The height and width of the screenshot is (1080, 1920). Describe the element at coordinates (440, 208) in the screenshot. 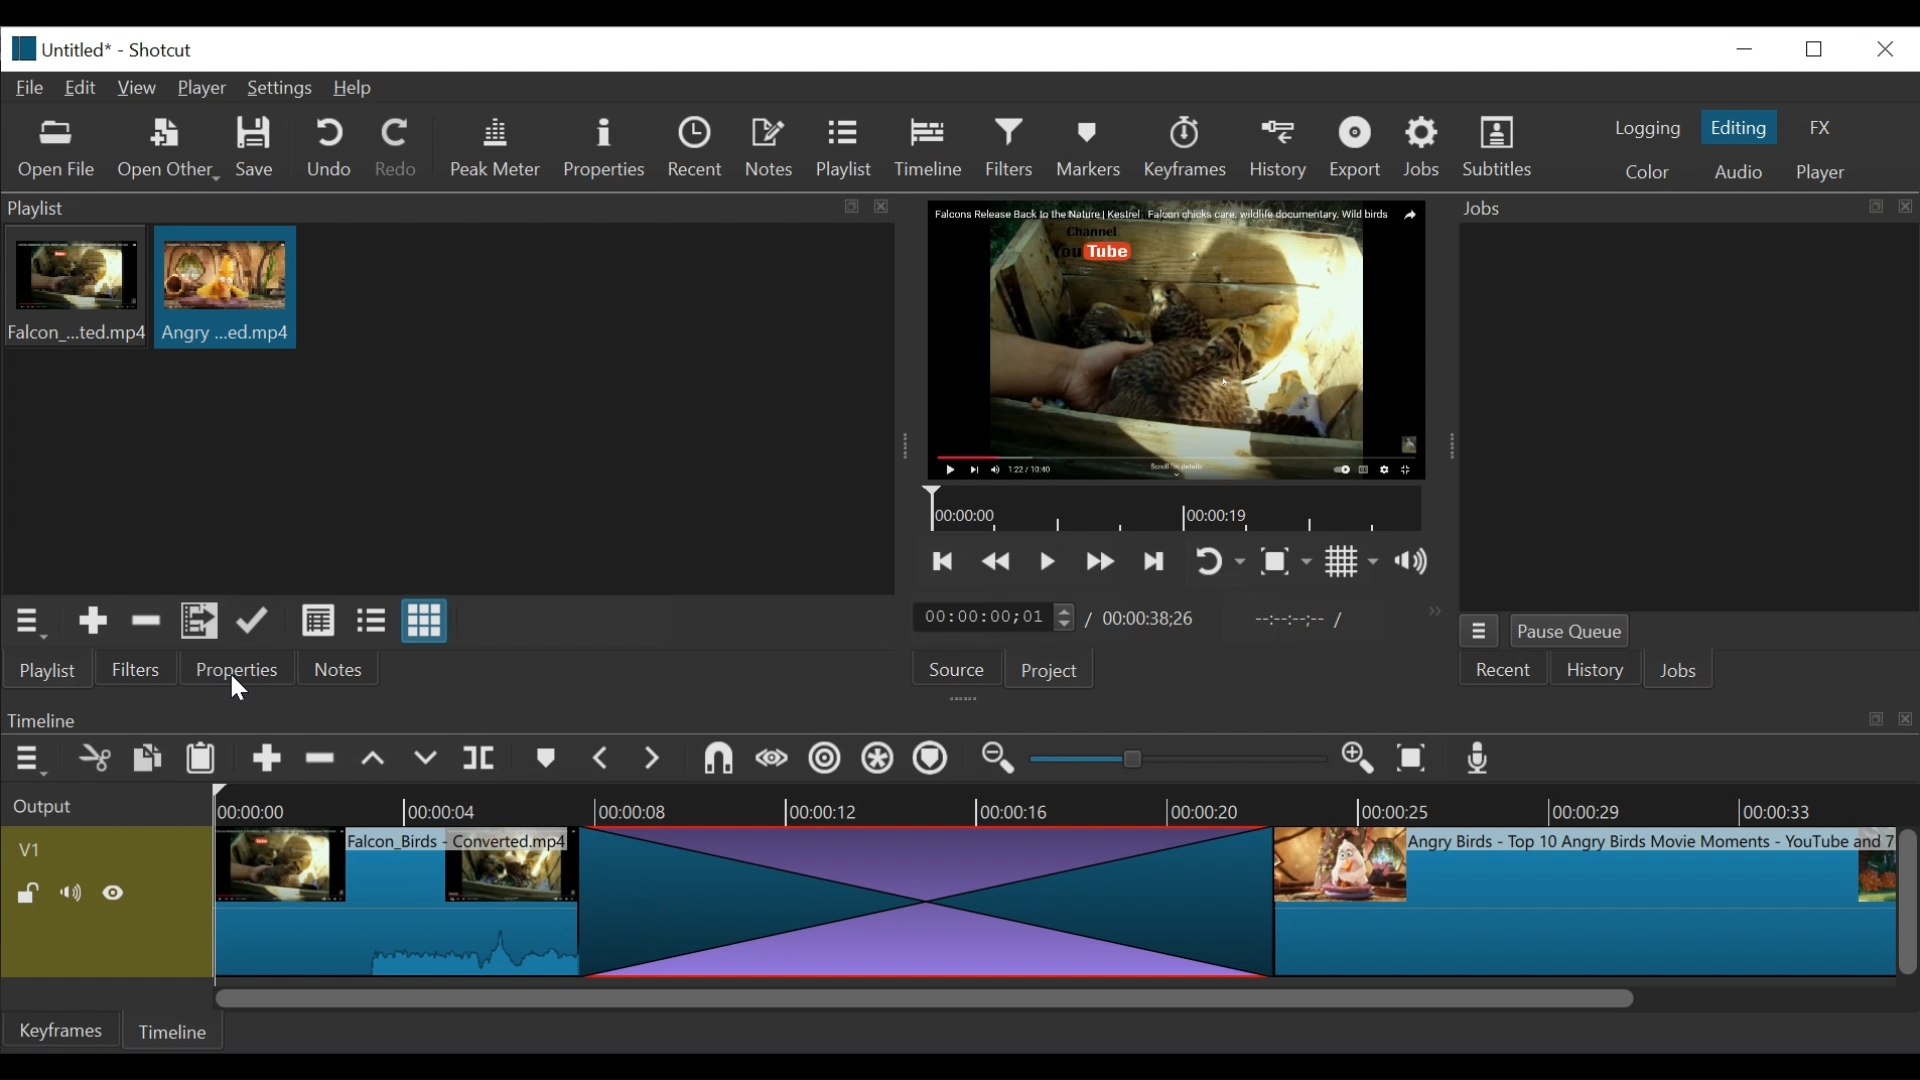

I see `playlist panel` at that location.